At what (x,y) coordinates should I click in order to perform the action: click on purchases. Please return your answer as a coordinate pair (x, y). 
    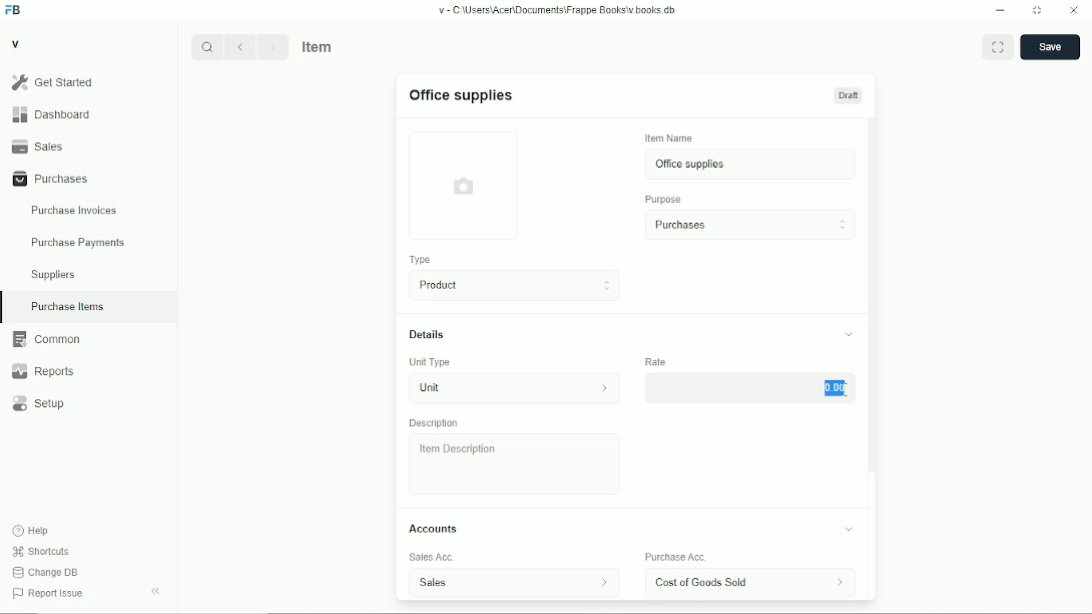
    Looking at the image, I should click on (750, 225).